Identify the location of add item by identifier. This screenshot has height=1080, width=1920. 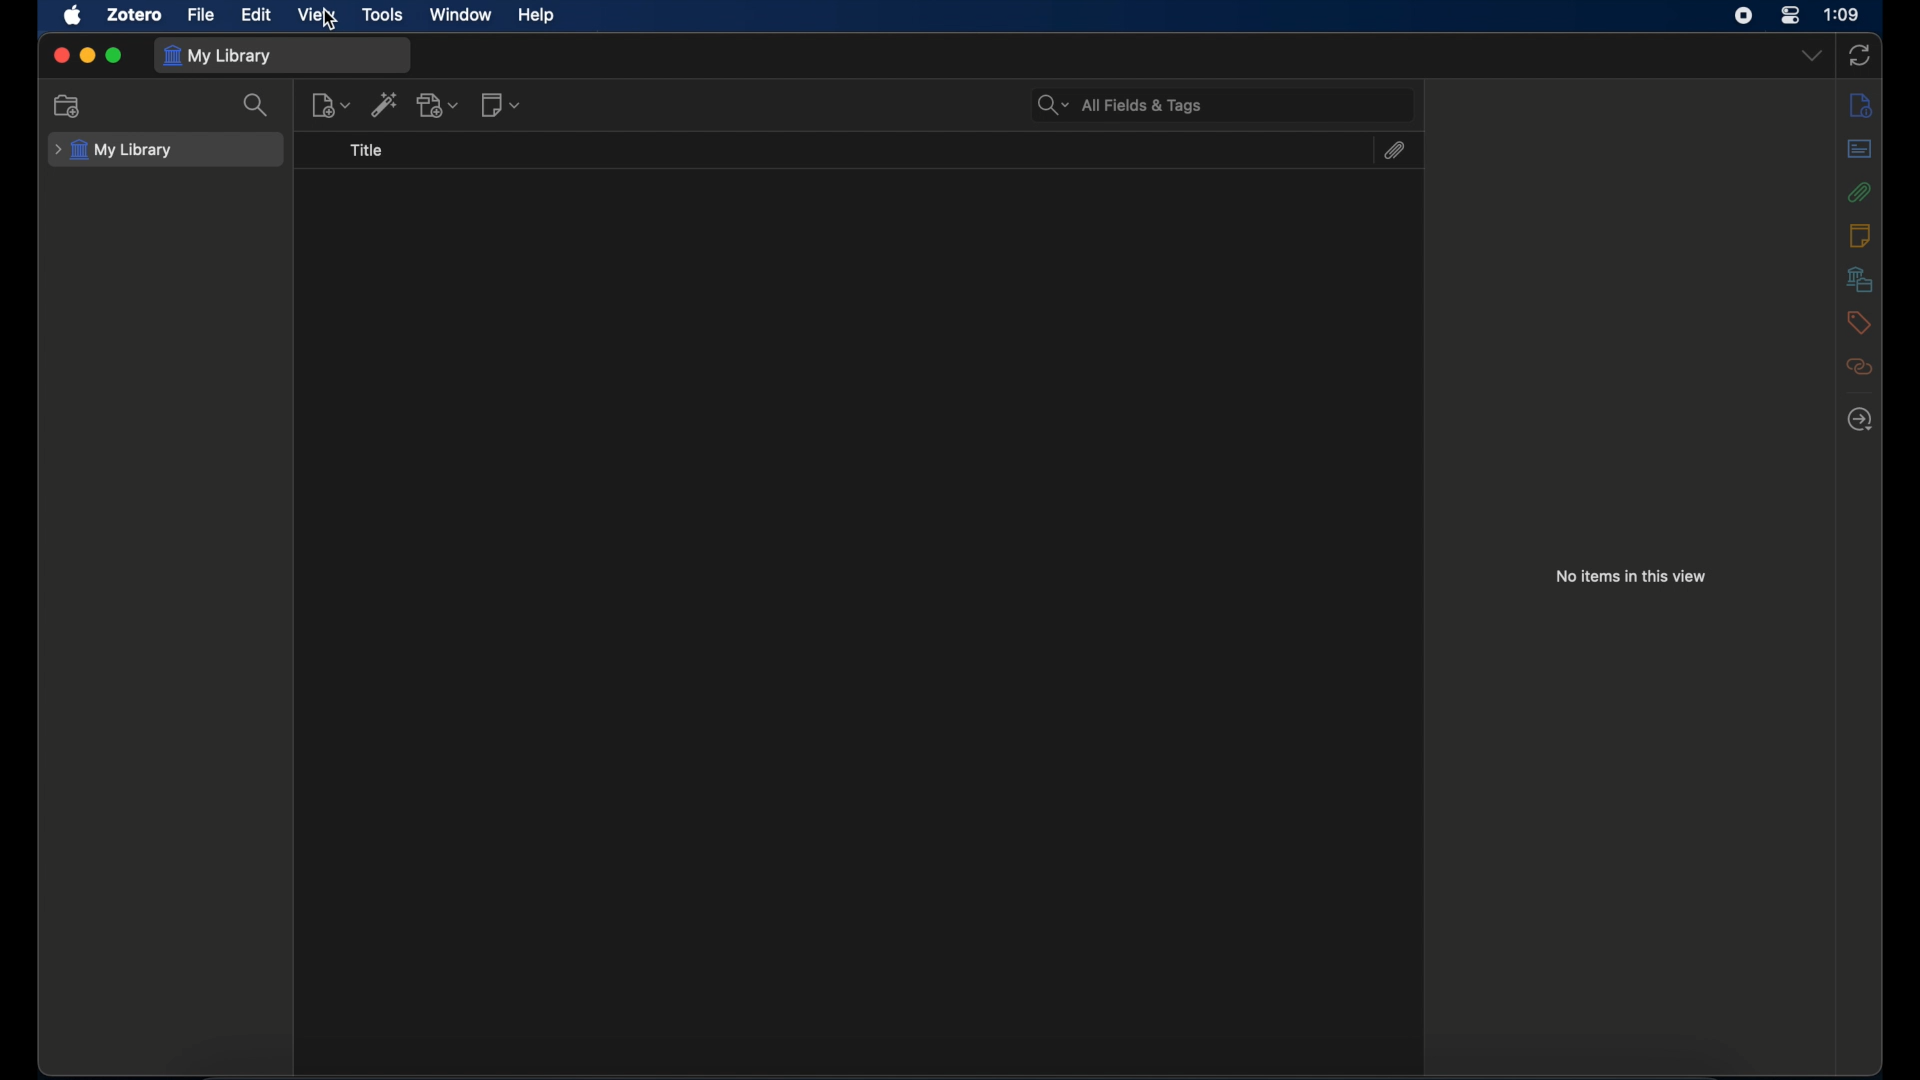
(384, 104).